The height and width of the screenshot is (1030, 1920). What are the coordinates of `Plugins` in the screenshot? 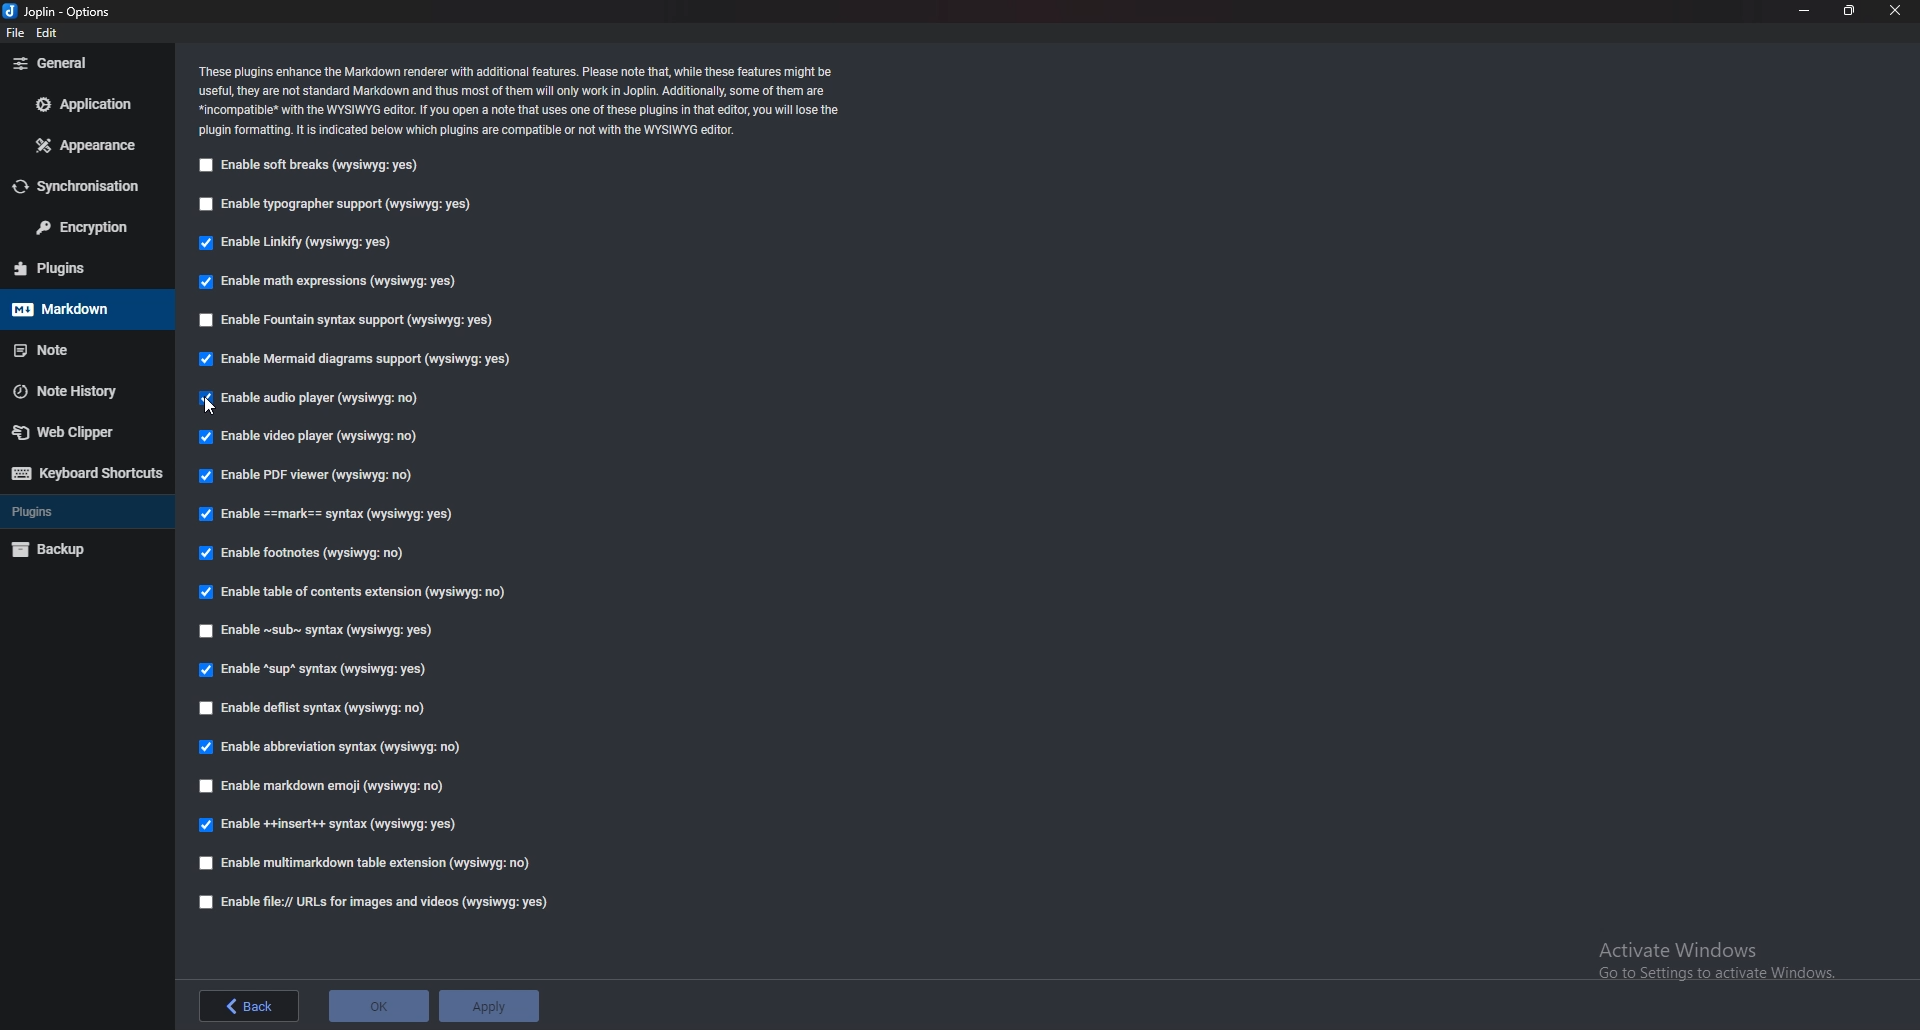 It's located at (79, 268).